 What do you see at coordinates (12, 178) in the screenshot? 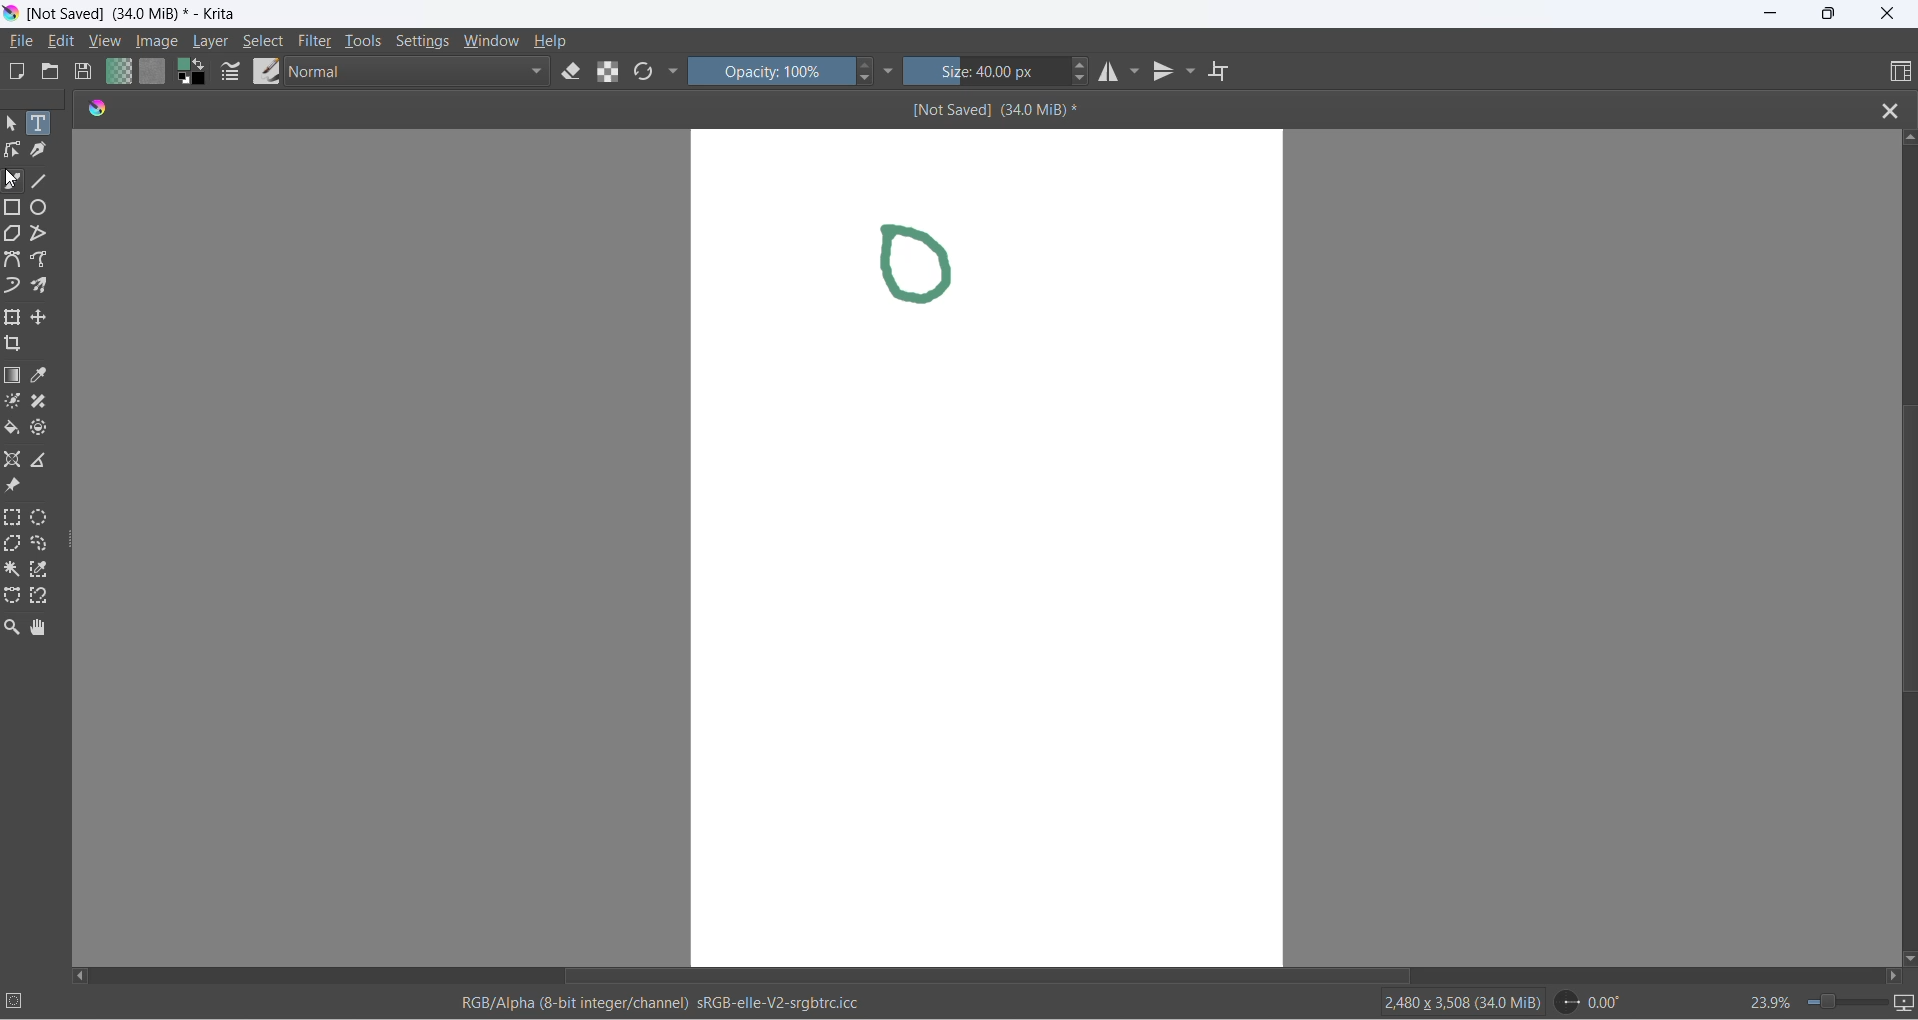
I see `cursor` at bounding box center [12, 178].